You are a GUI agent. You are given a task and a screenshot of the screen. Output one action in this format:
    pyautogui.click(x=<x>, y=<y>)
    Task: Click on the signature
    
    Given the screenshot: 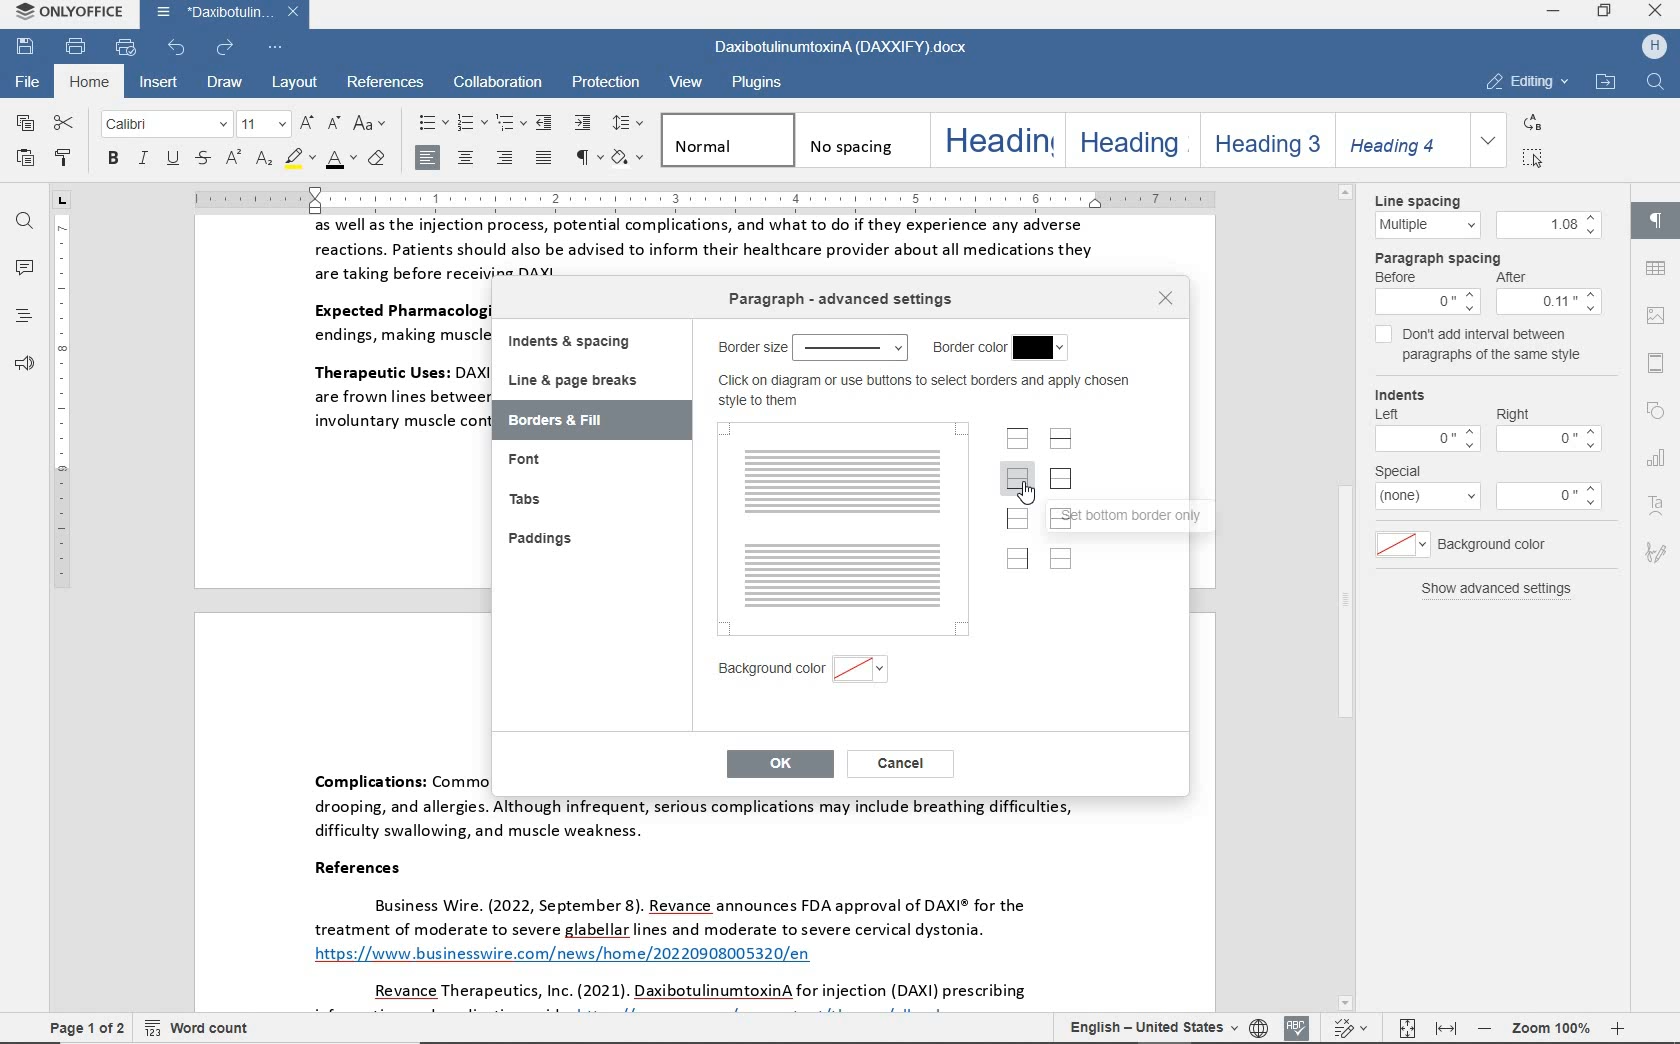 What is the action you would take?
    pyautogui.click(x=1659, y=550)
    